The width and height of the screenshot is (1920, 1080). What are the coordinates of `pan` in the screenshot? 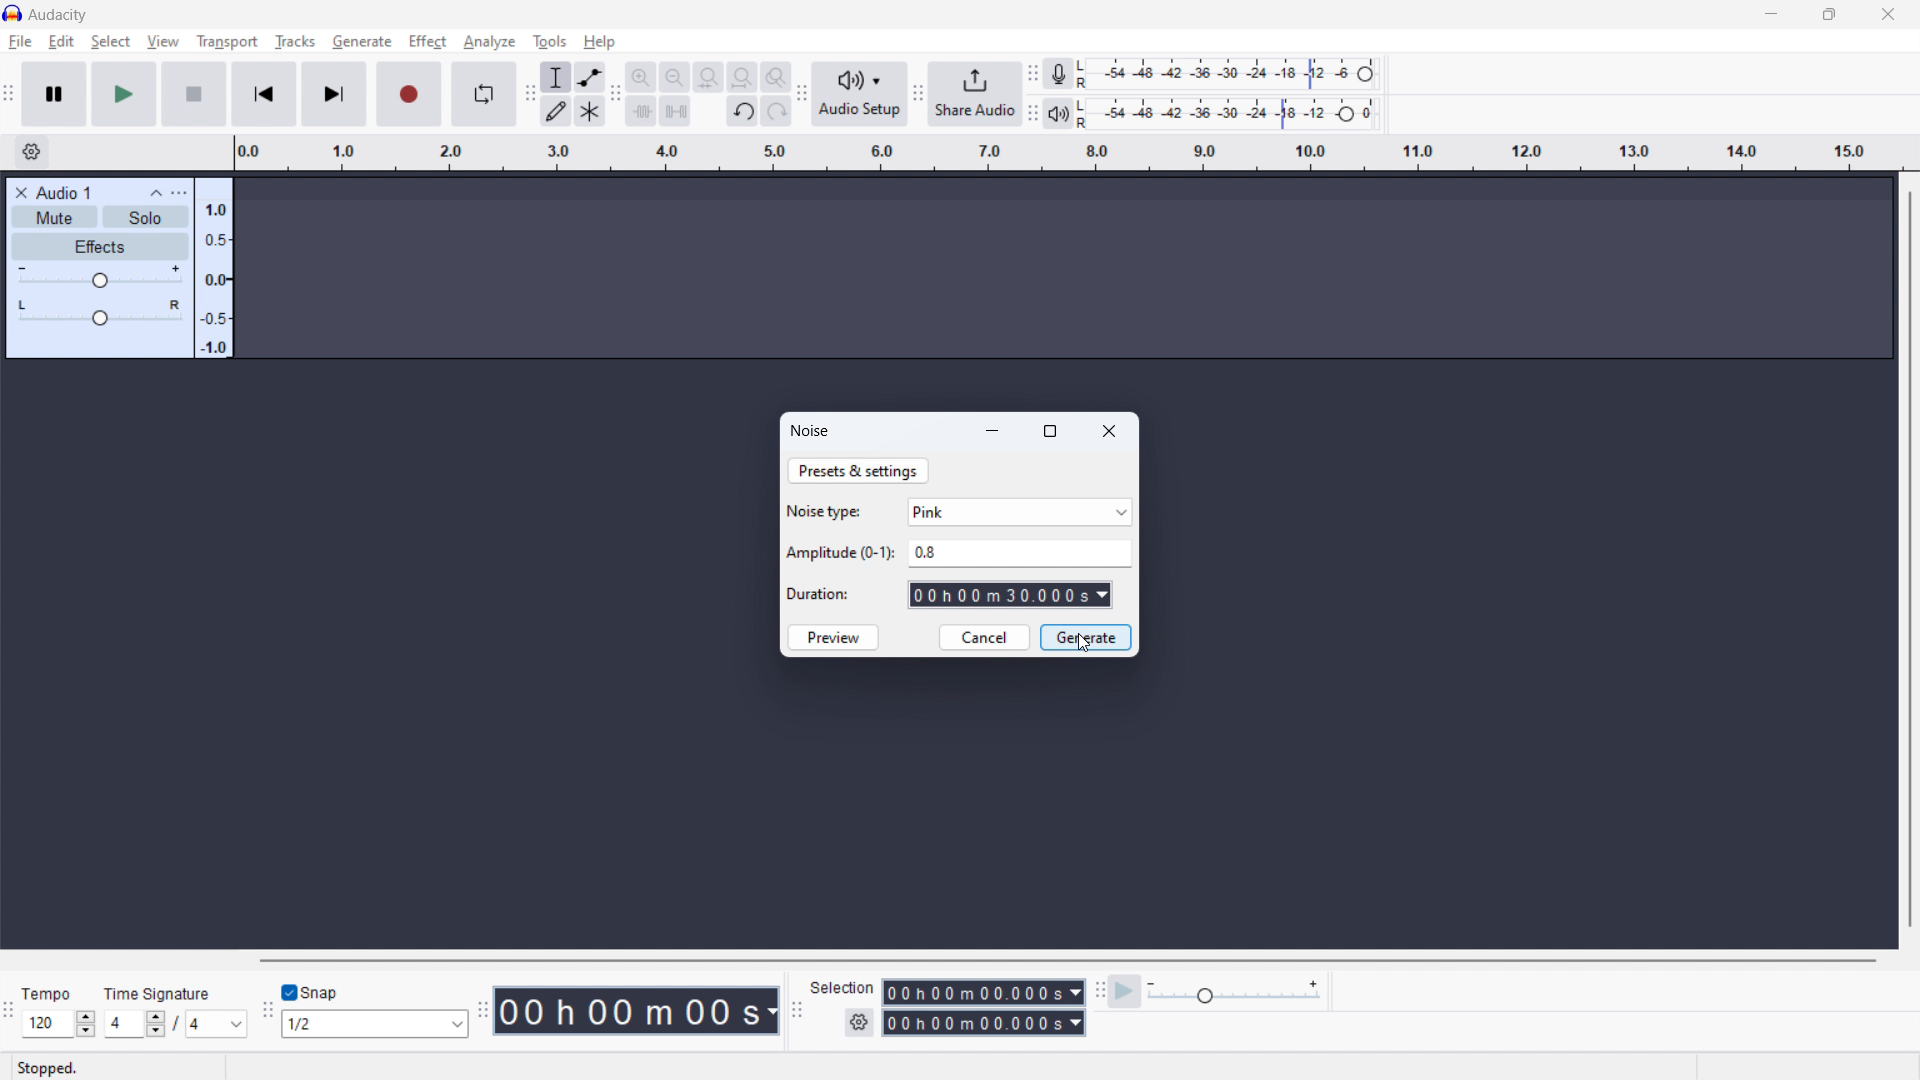 It's located at (99, 313).